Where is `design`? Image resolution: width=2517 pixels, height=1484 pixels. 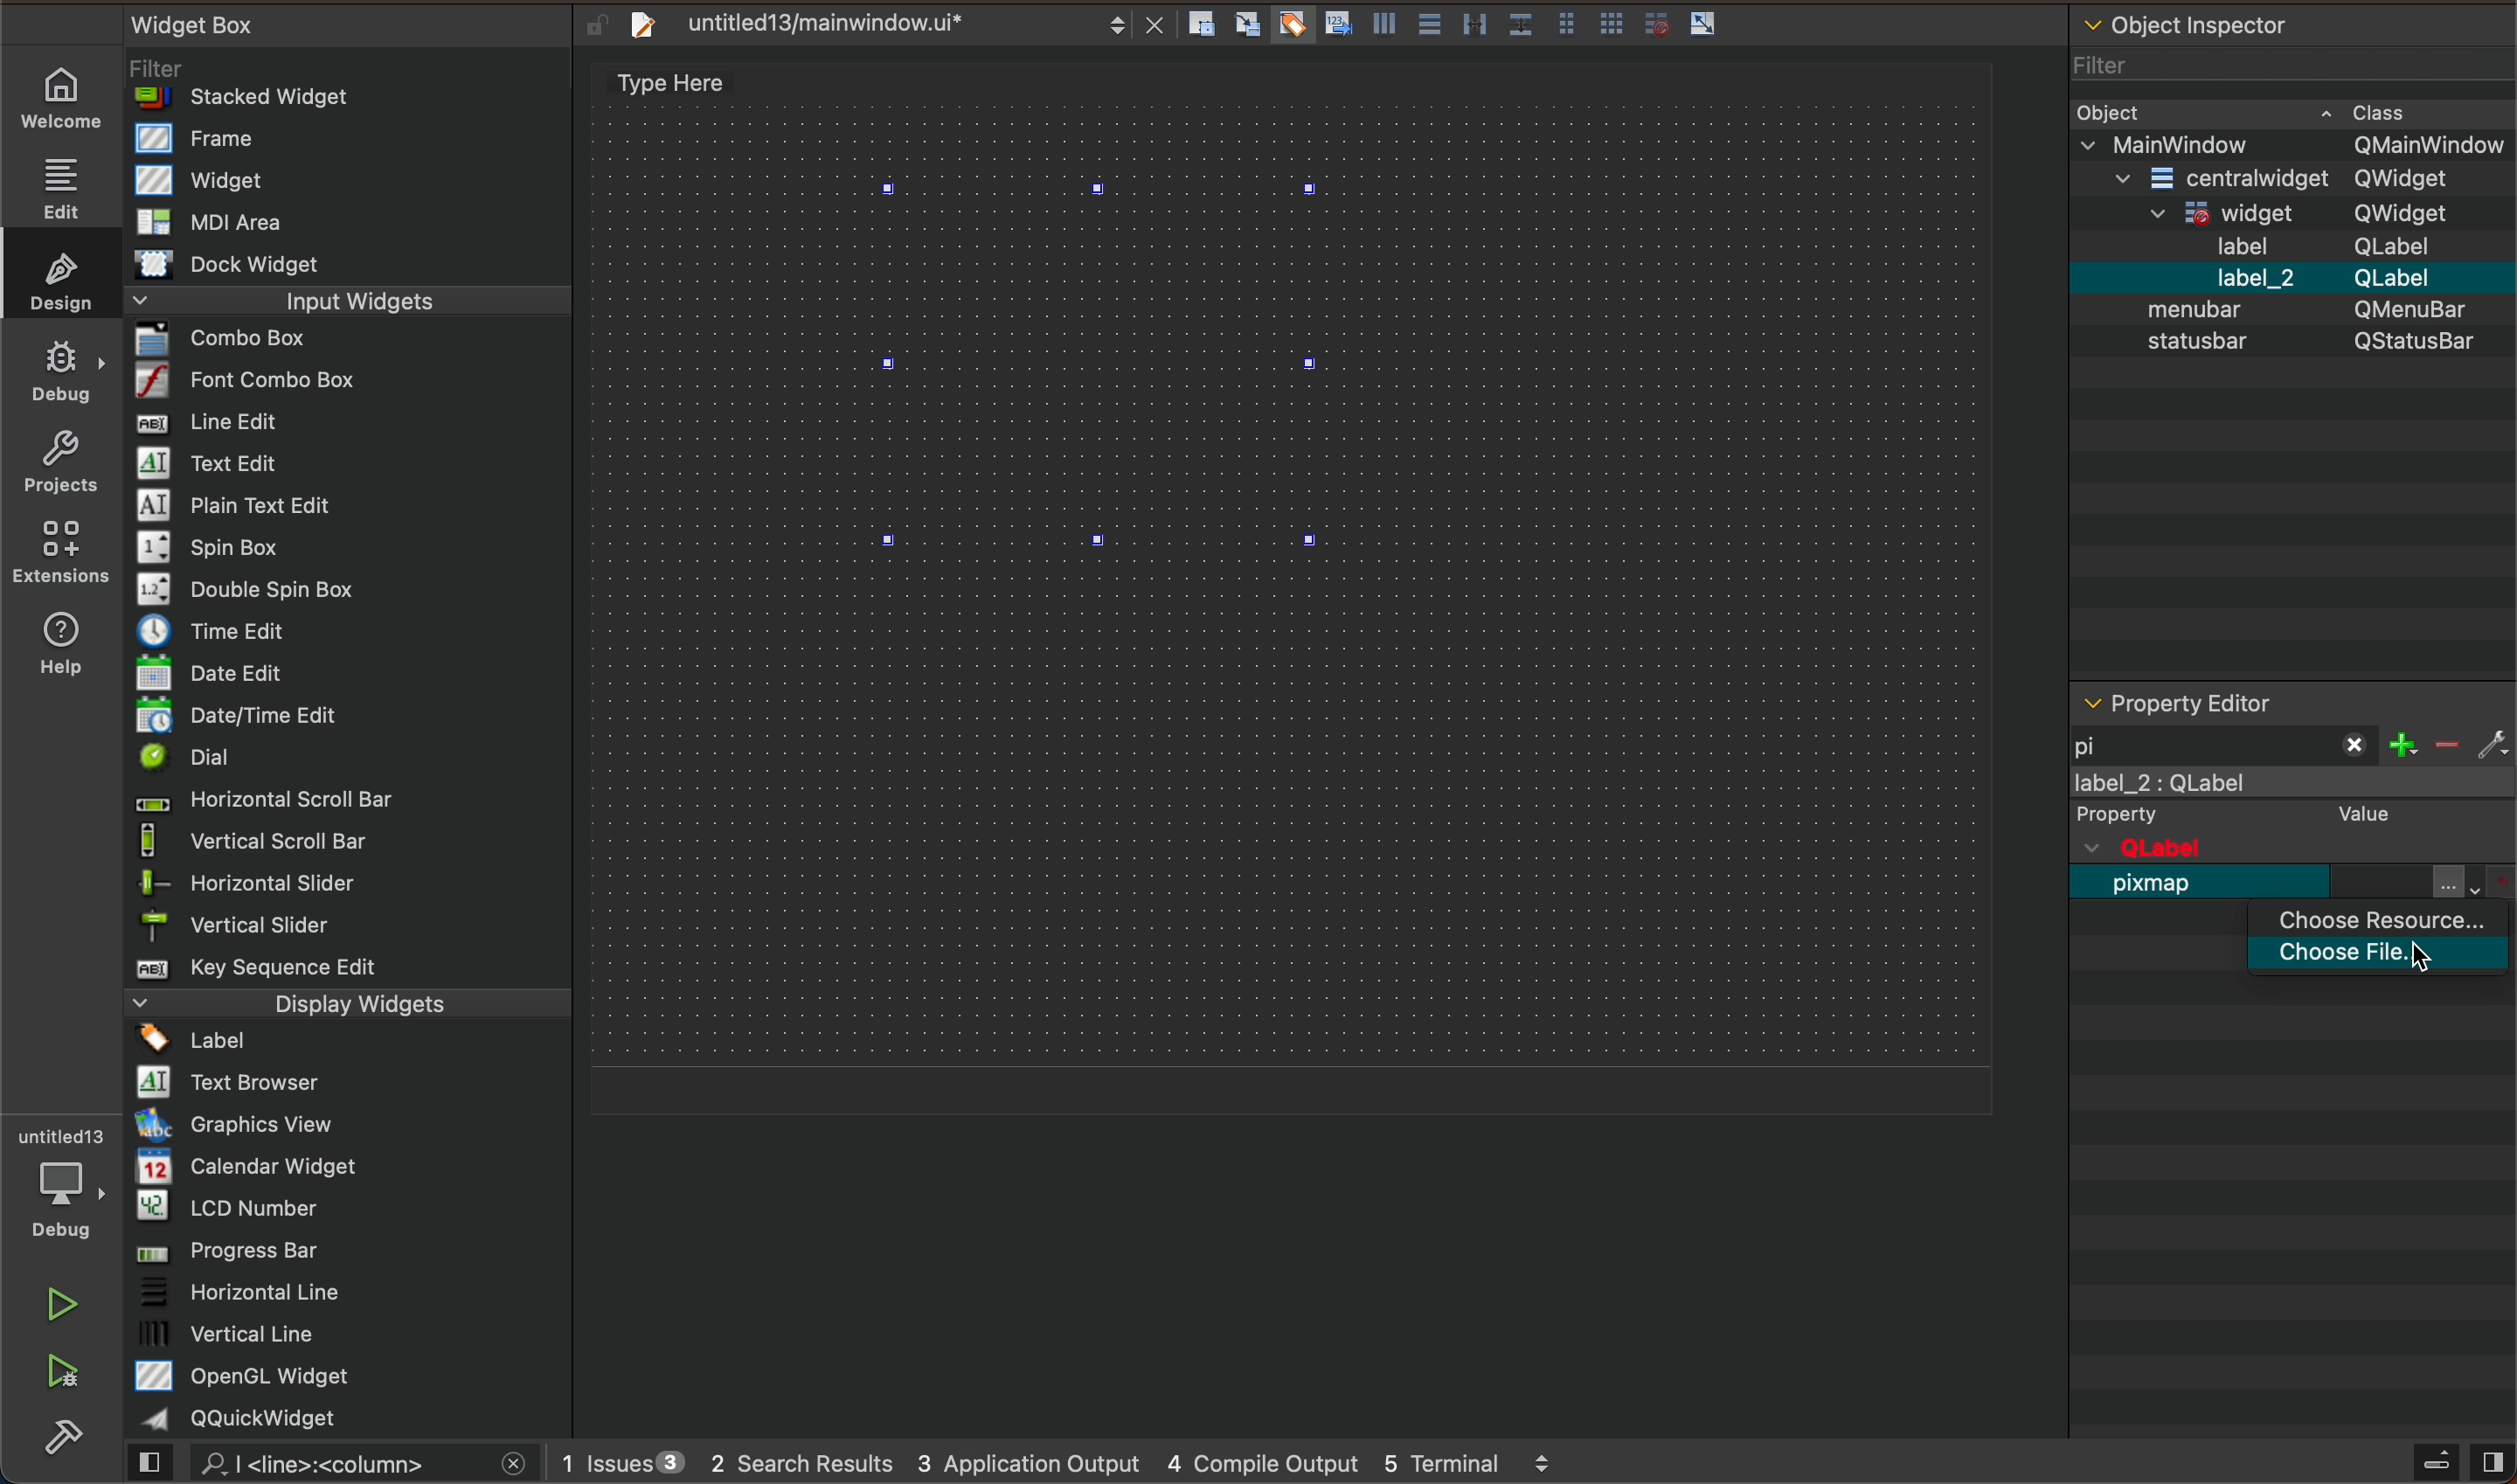 design is located at coordinates (59, 276).